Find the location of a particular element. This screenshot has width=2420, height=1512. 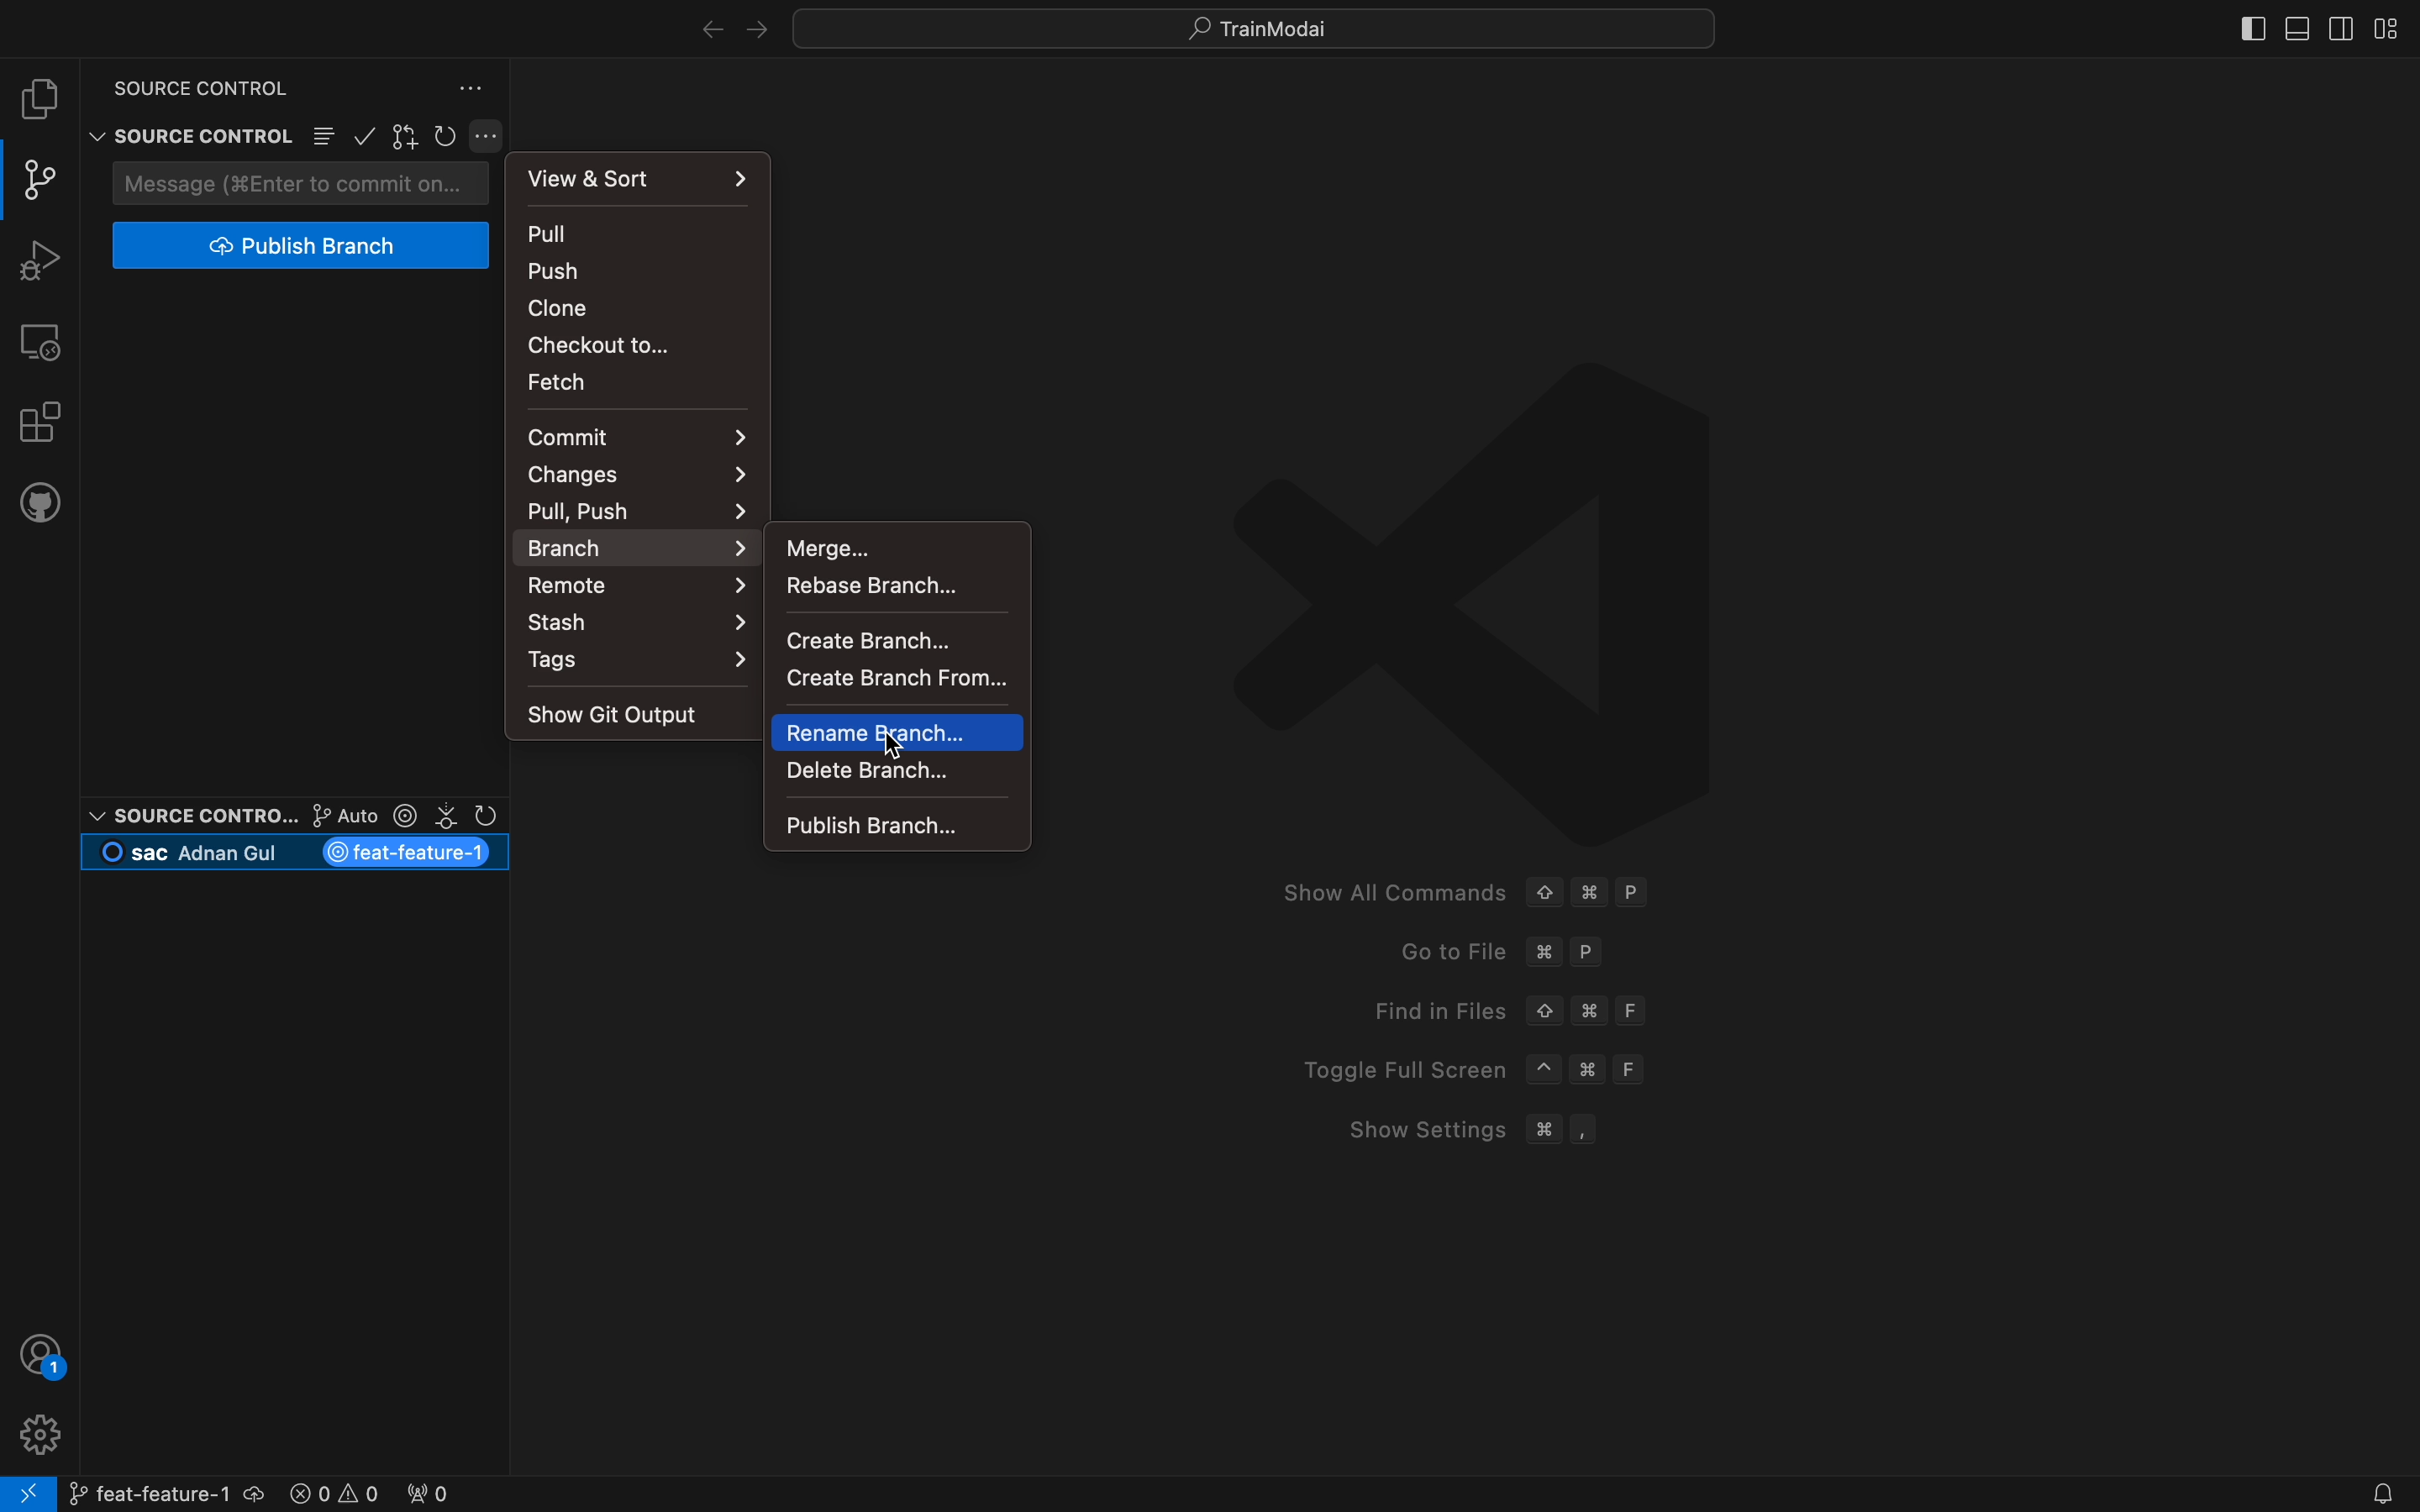

Source control is located at coordinates (188, 814).